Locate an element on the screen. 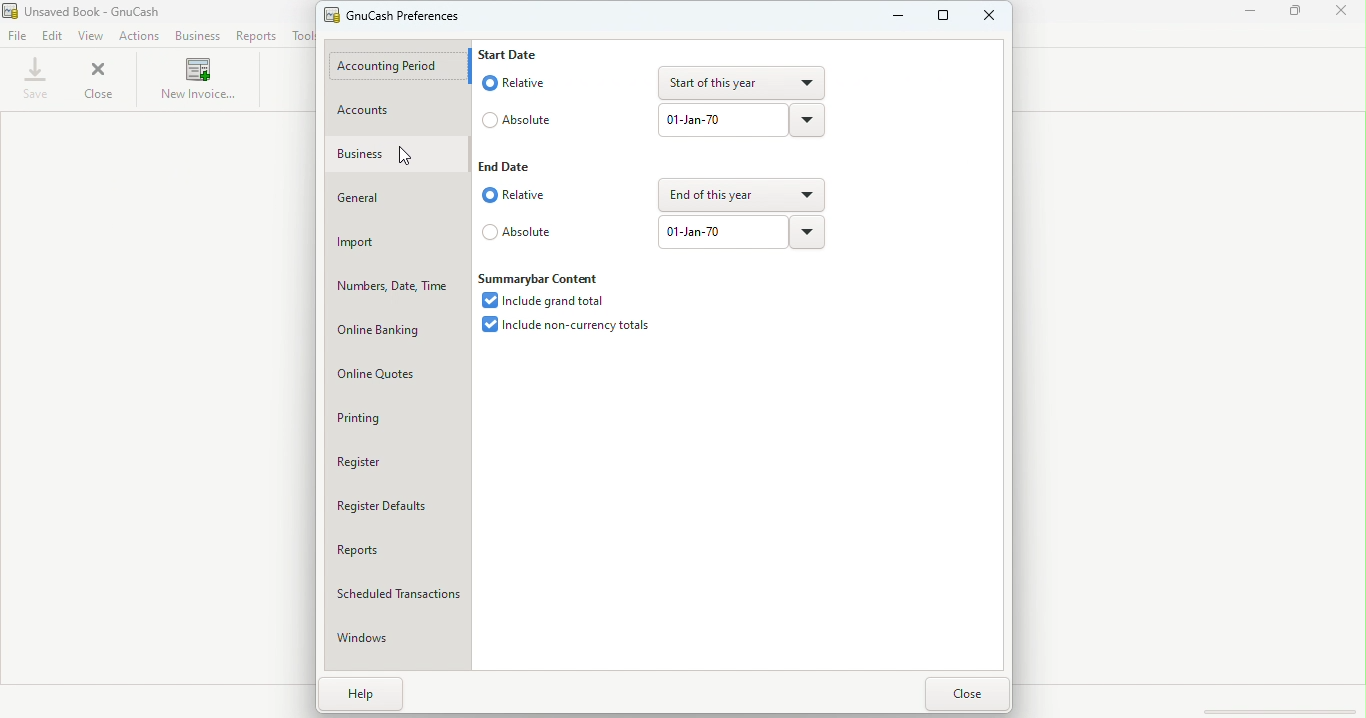  Accounts is located at coordinates (398, 112).